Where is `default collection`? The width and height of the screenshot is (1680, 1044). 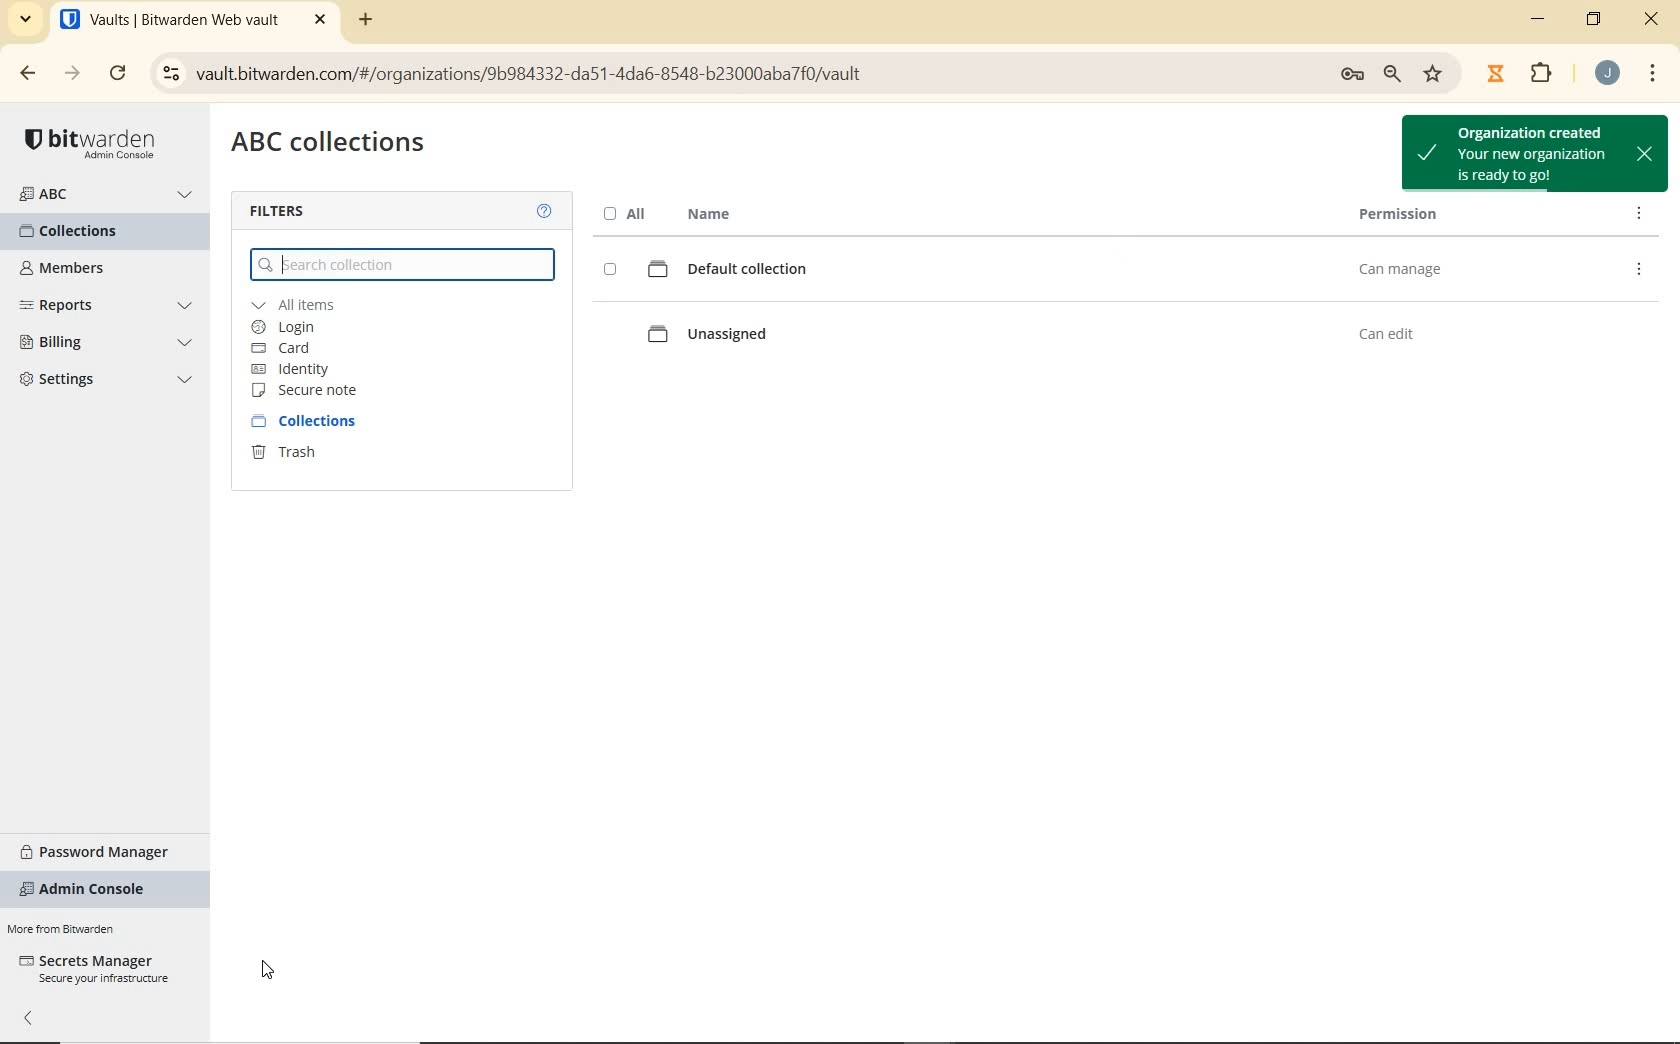
default collection is located at coordinates (914, 271).